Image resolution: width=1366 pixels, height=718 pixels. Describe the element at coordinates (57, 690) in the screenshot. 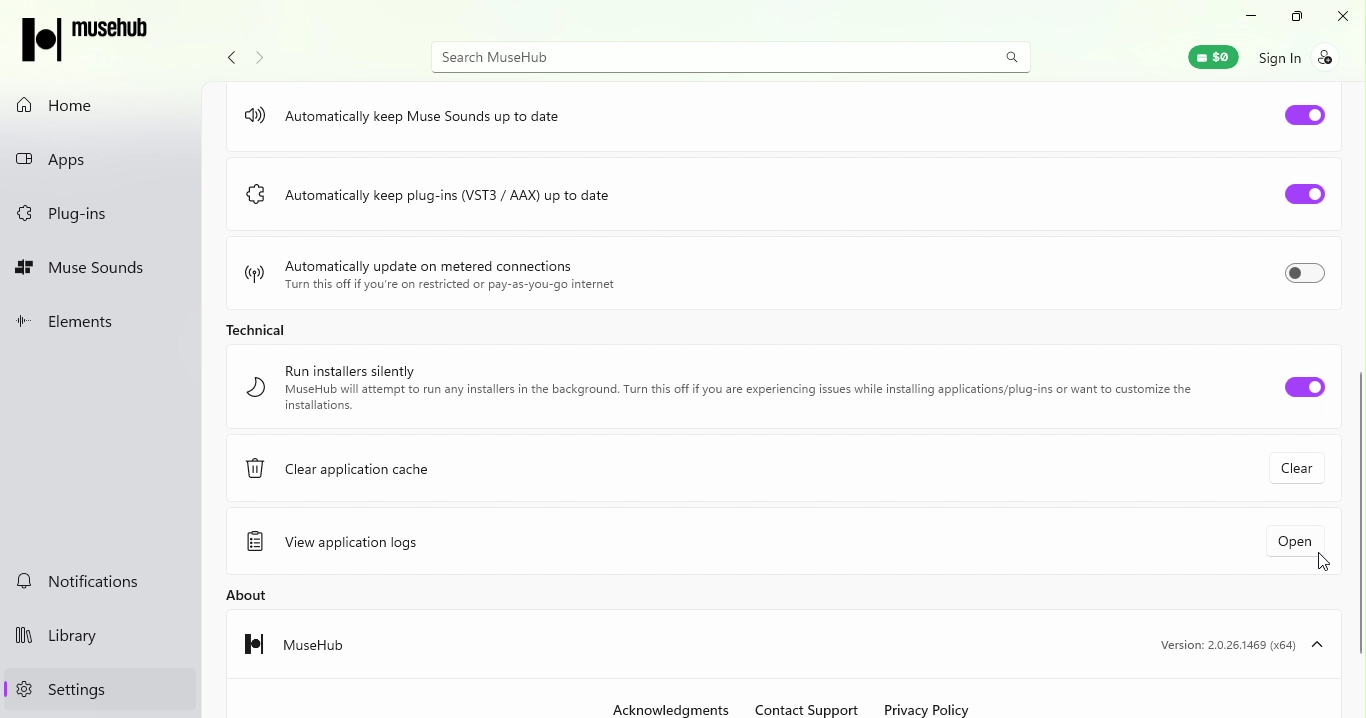

I see `Settings` at that location.